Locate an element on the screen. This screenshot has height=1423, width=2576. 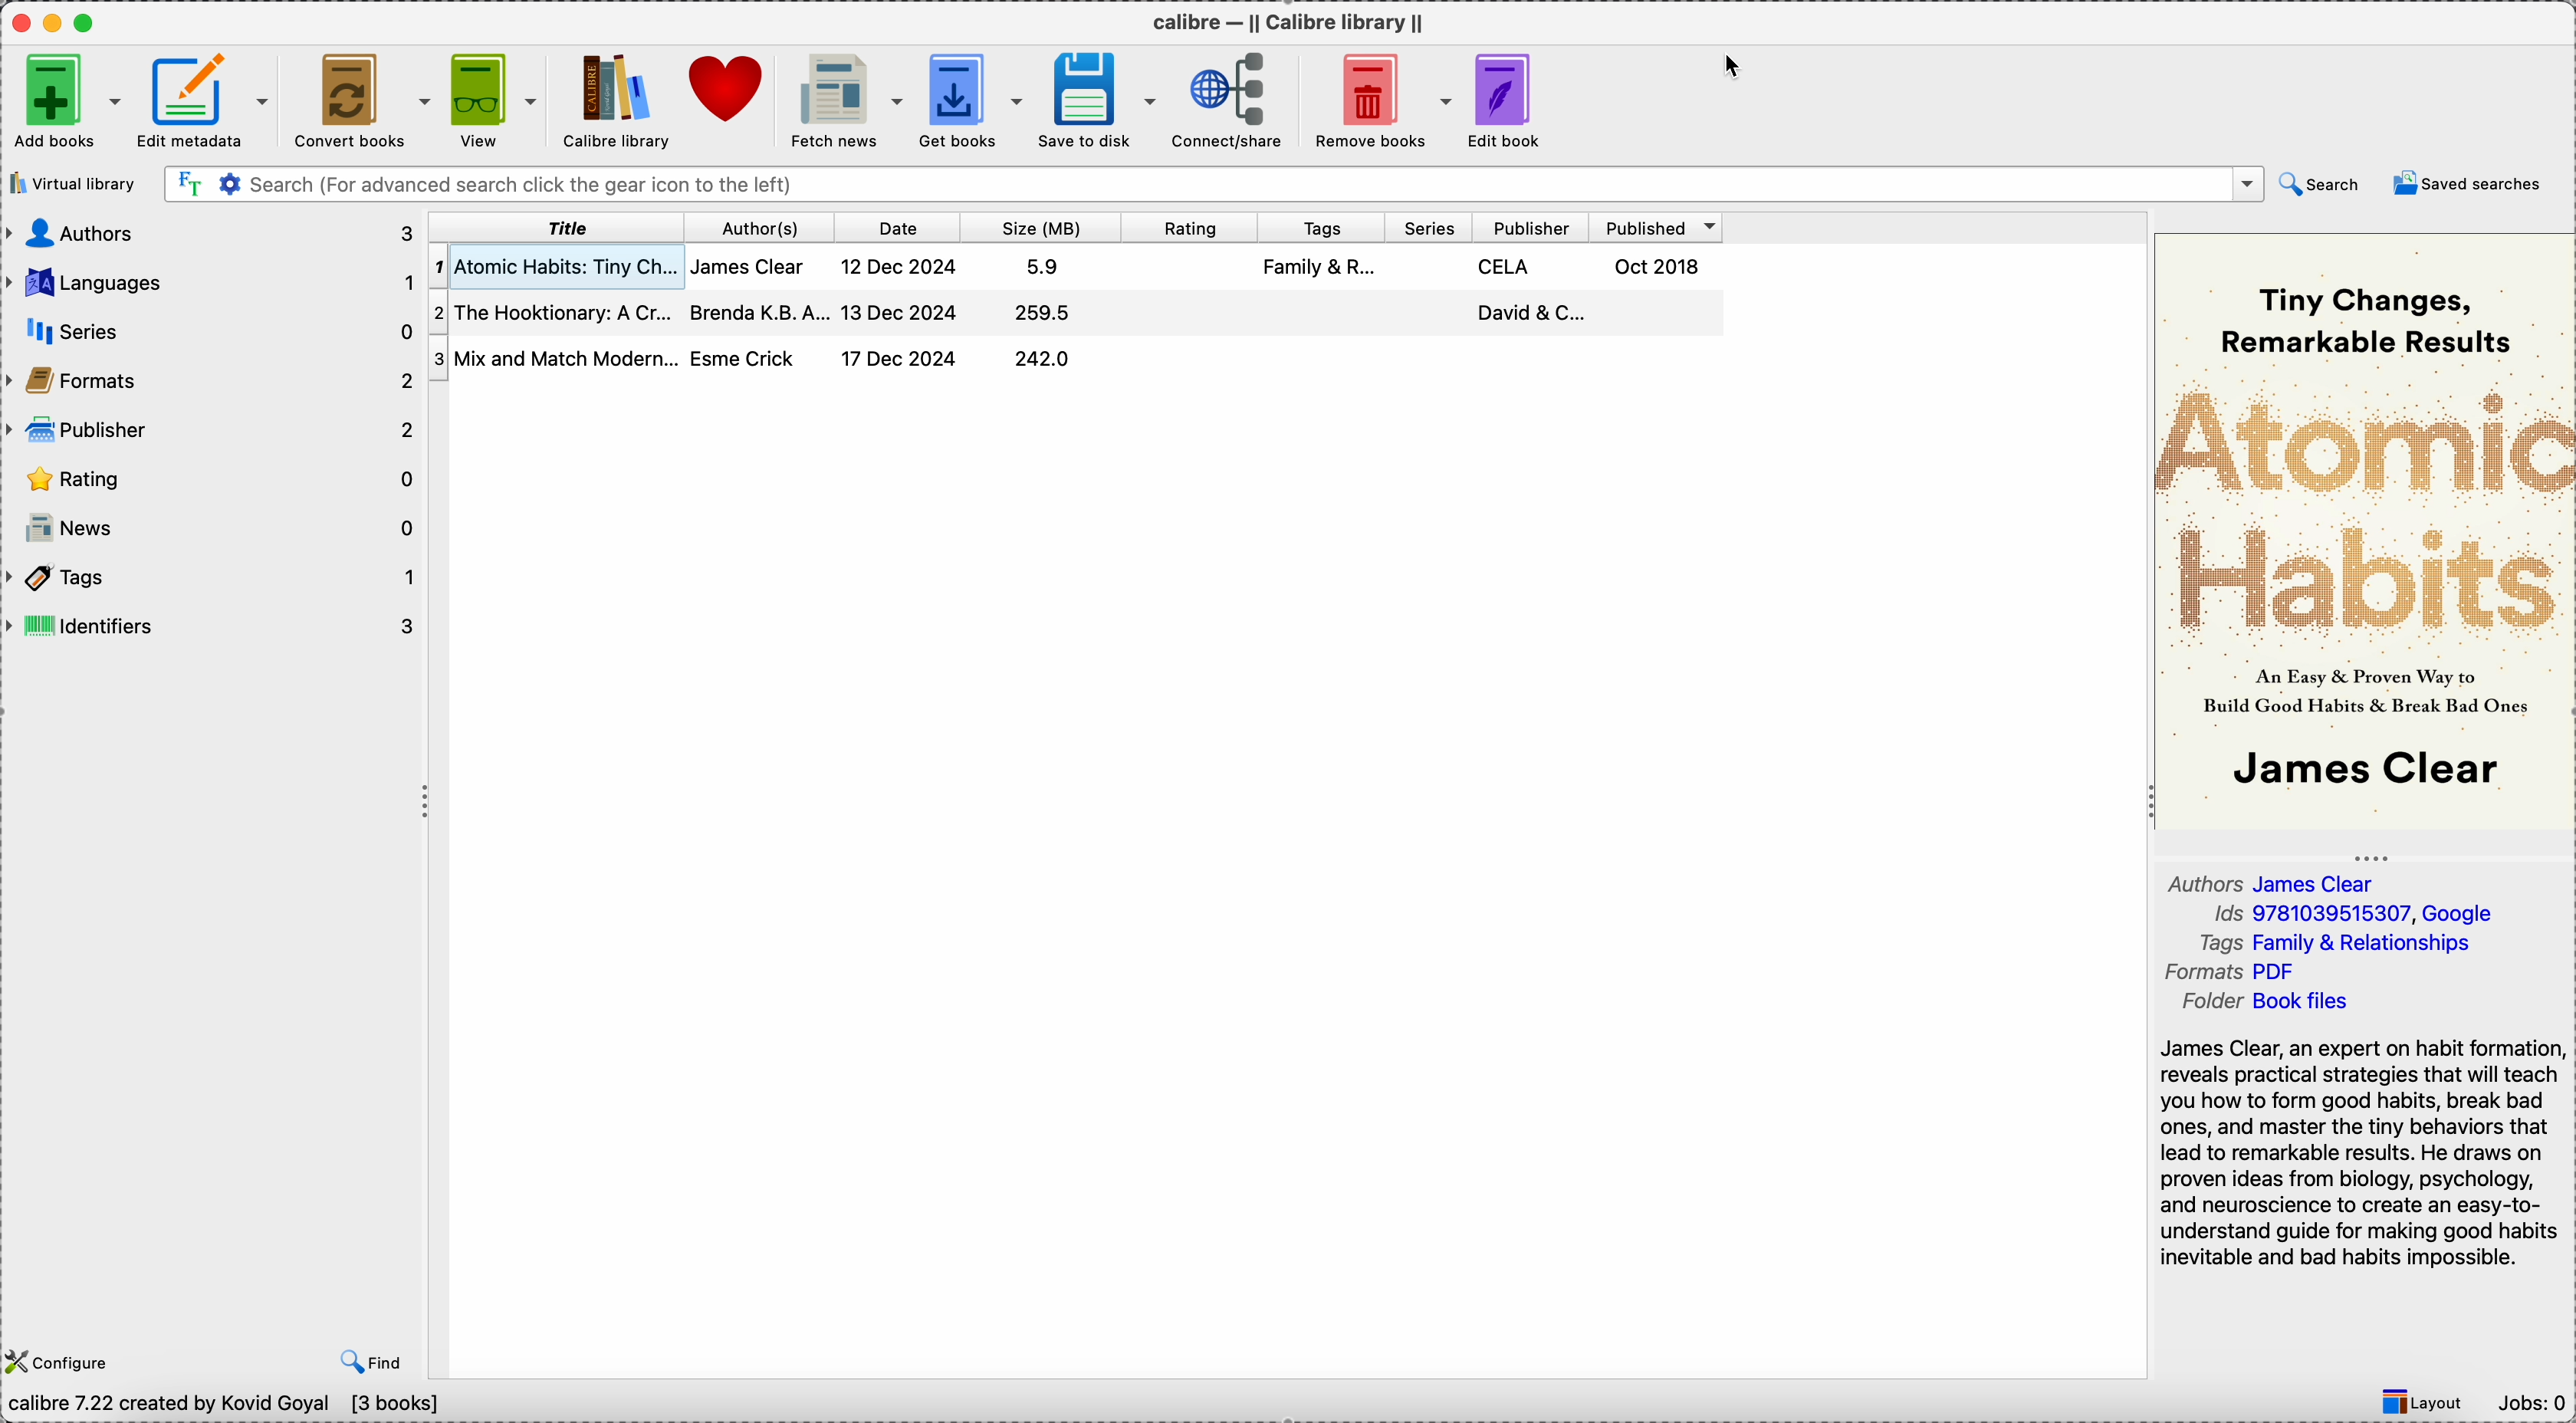
authors is located at coordinates (211, 234).